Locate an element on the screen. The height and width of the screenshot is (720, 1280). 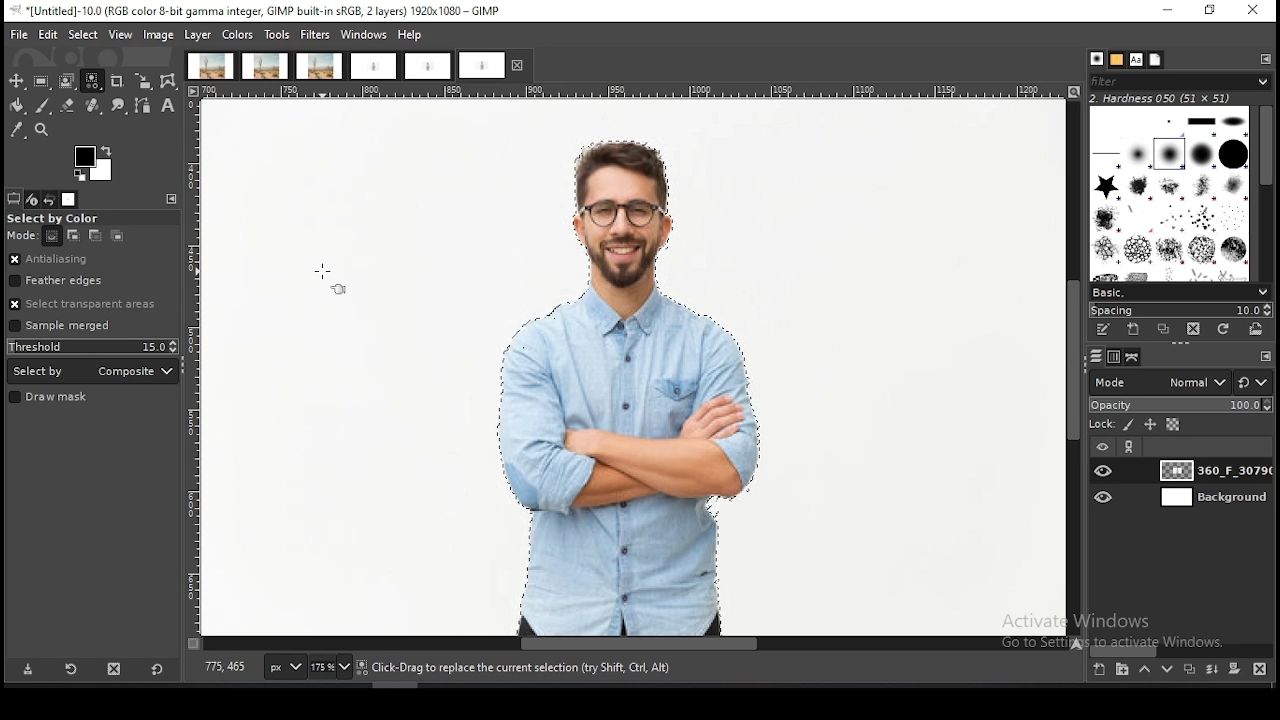
merge layers is located at coordinates (1212, 668).